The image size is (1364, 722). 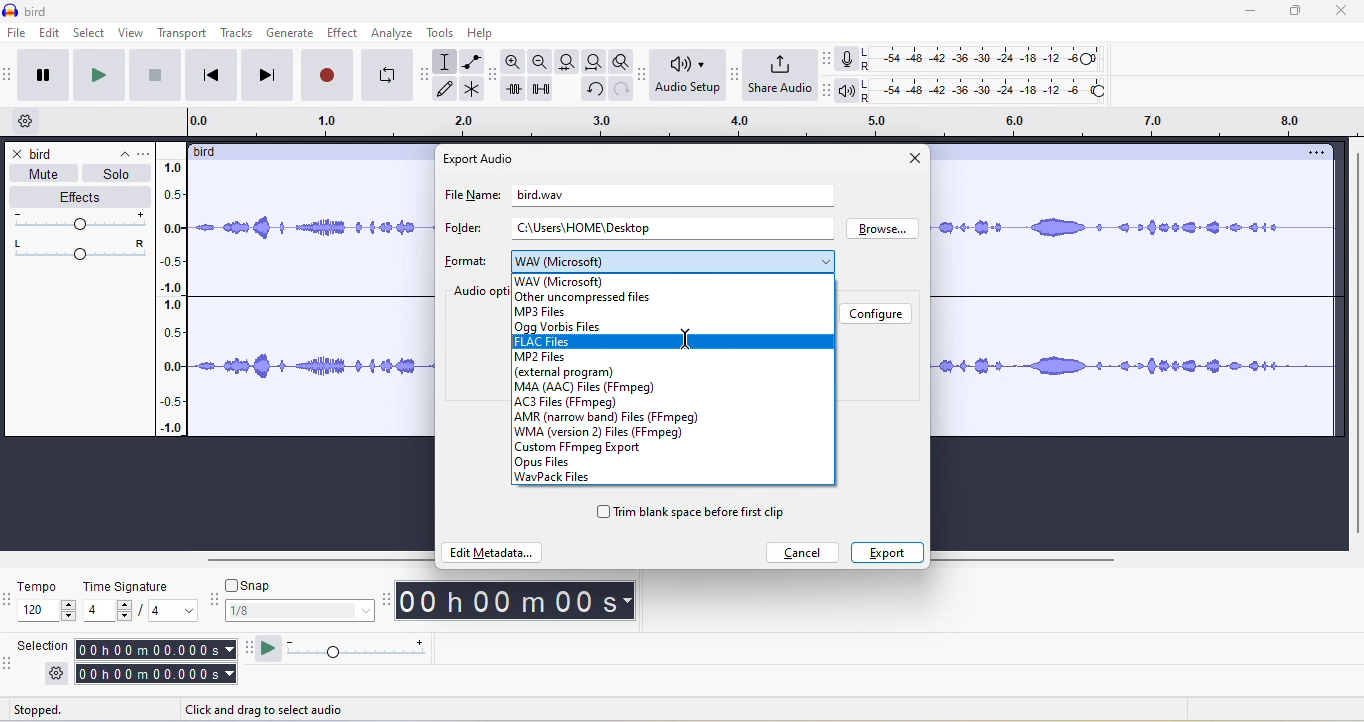 What do you see at coordinates (558, 463) in the screenshot?
I see `opus files` at bounding box center [558, 463].